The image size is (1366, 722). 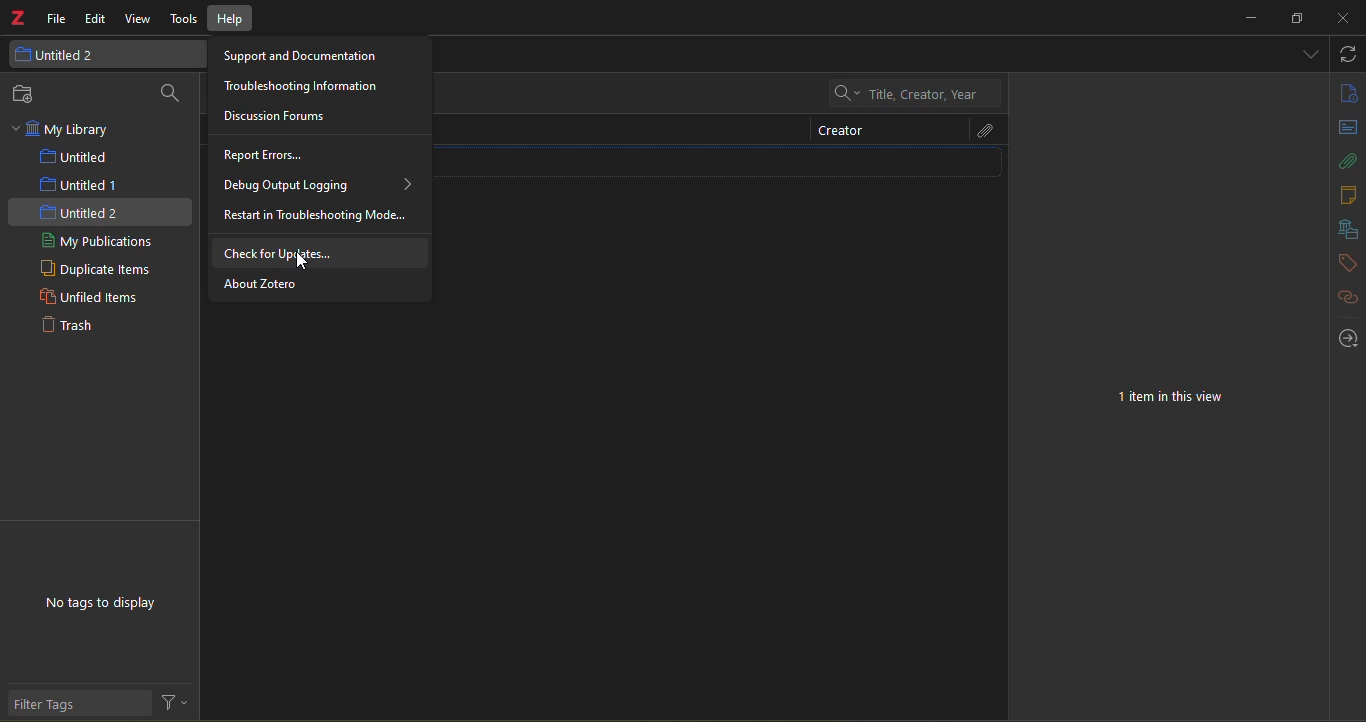 I want to click on related, so click(x=1345, y=297).